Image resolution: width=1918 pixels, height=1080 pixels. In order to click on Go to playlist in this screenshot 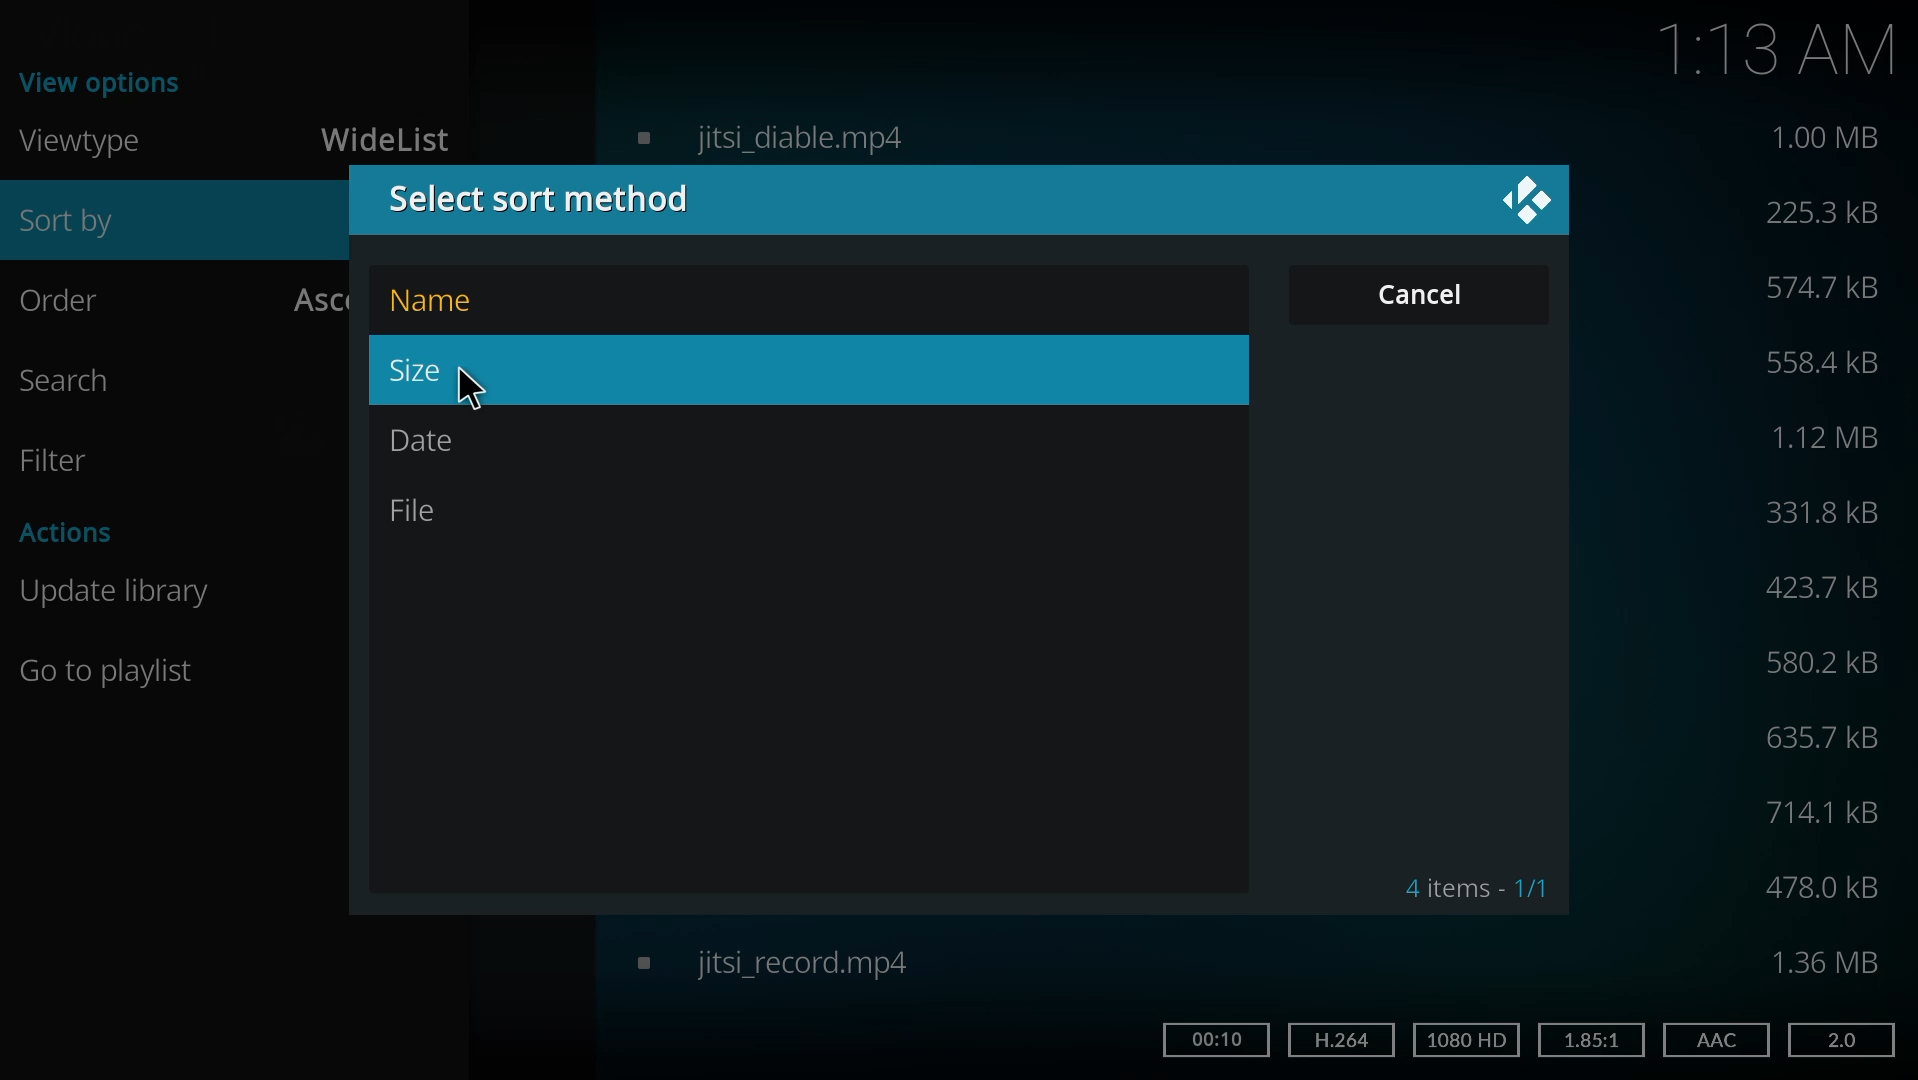, I will do `click(109, 676)`.